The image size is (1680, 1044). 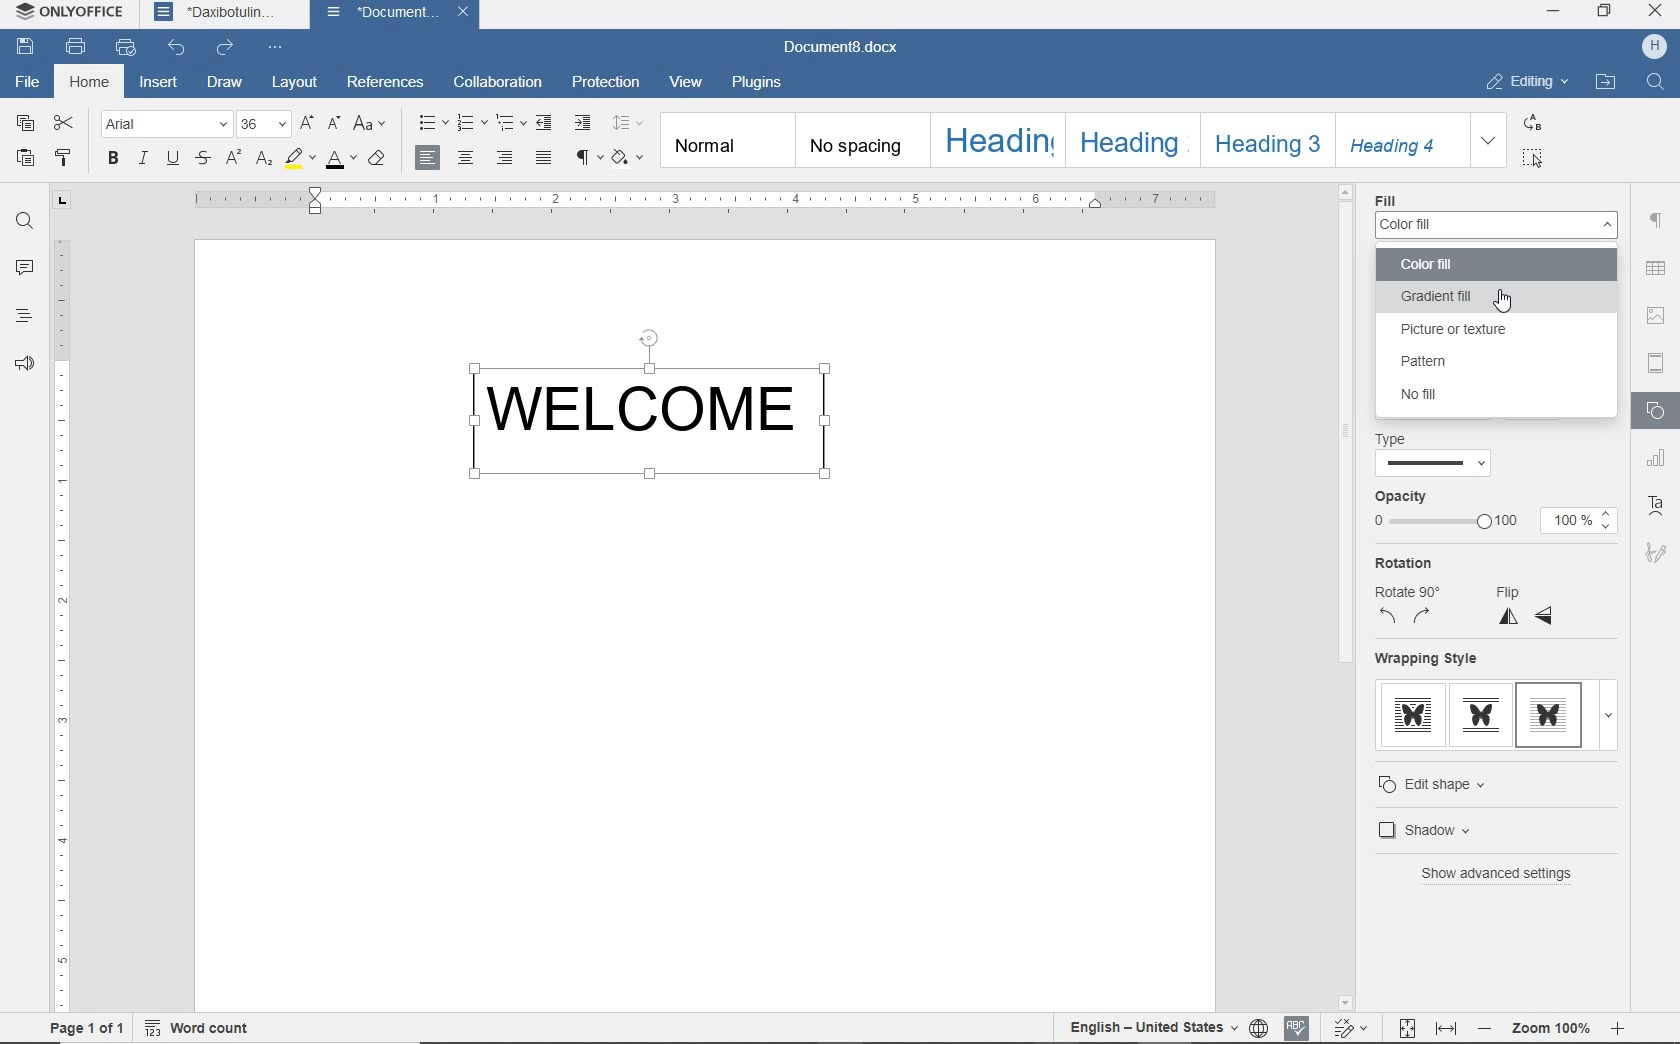 What do you see at coordinates (1492, 719) in the screenshot?
I see `wrapping style` at bounding box center [1492, 719].